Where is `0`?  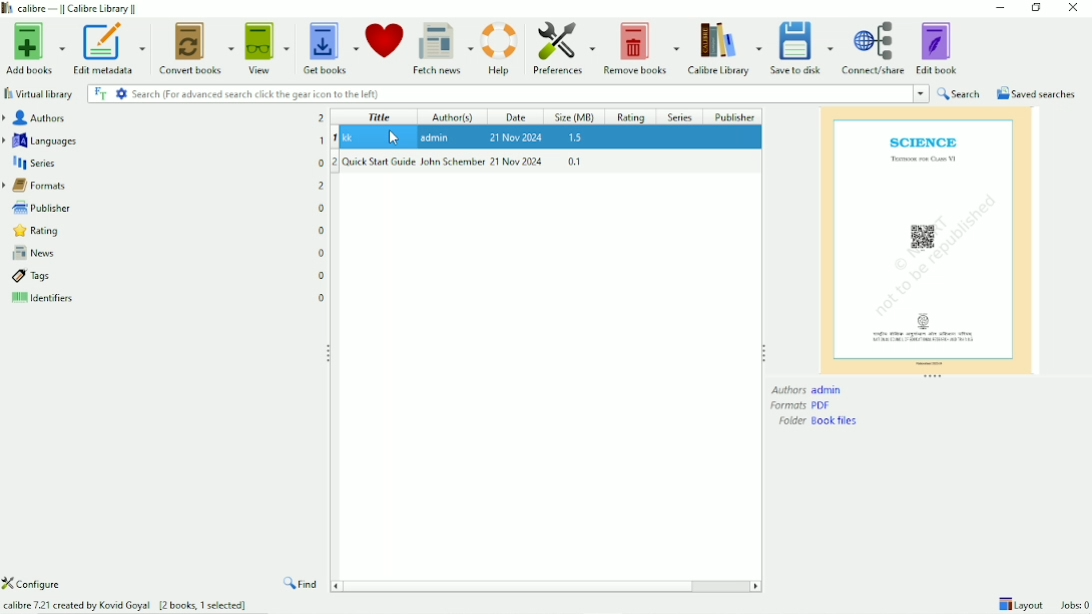 0 is located at coordinates (322, 232).